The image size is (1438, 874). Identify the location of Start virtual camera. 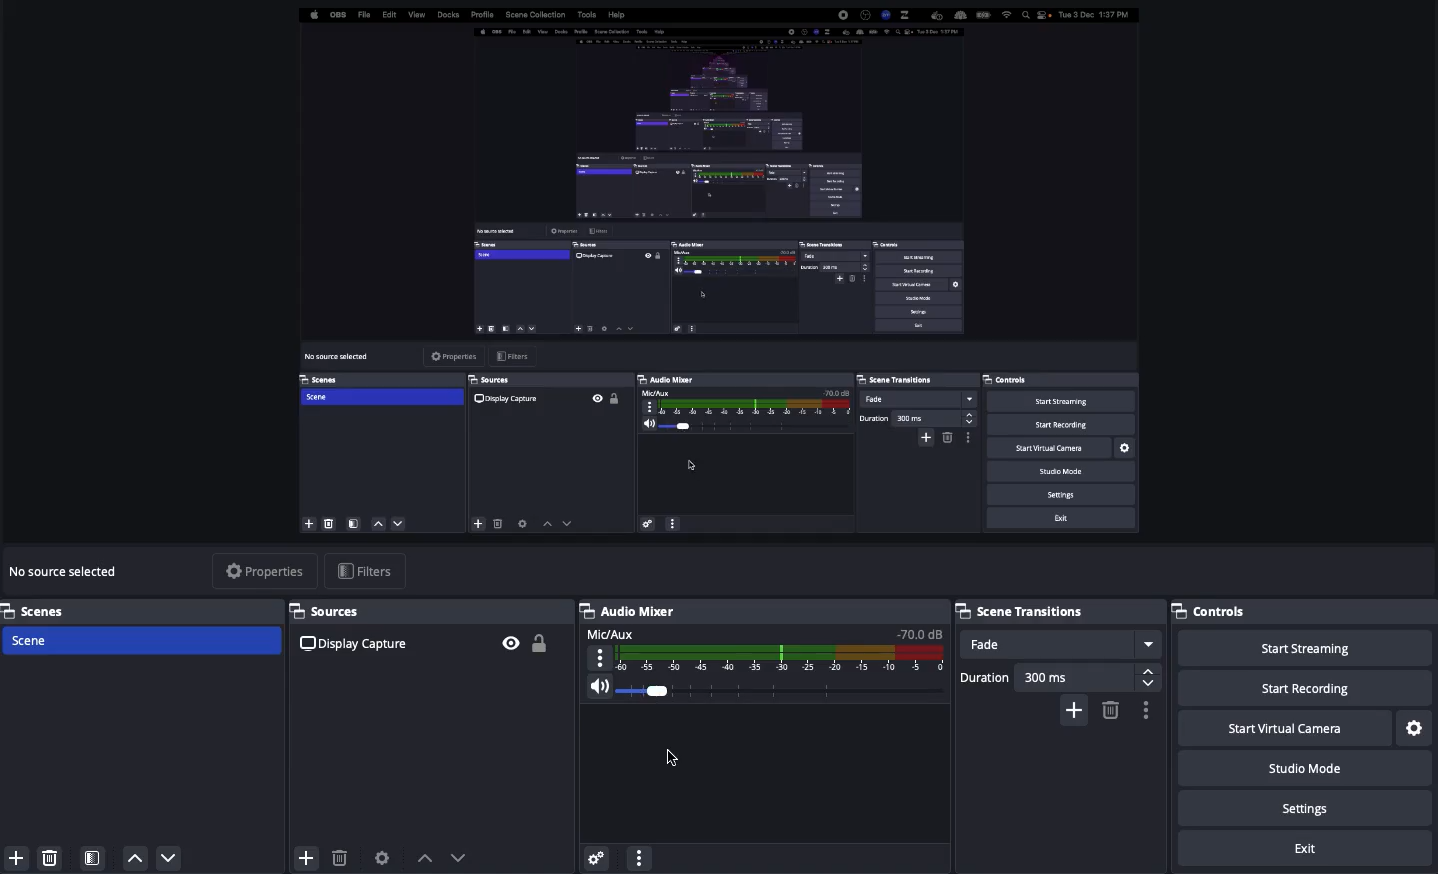
(1282, 729).